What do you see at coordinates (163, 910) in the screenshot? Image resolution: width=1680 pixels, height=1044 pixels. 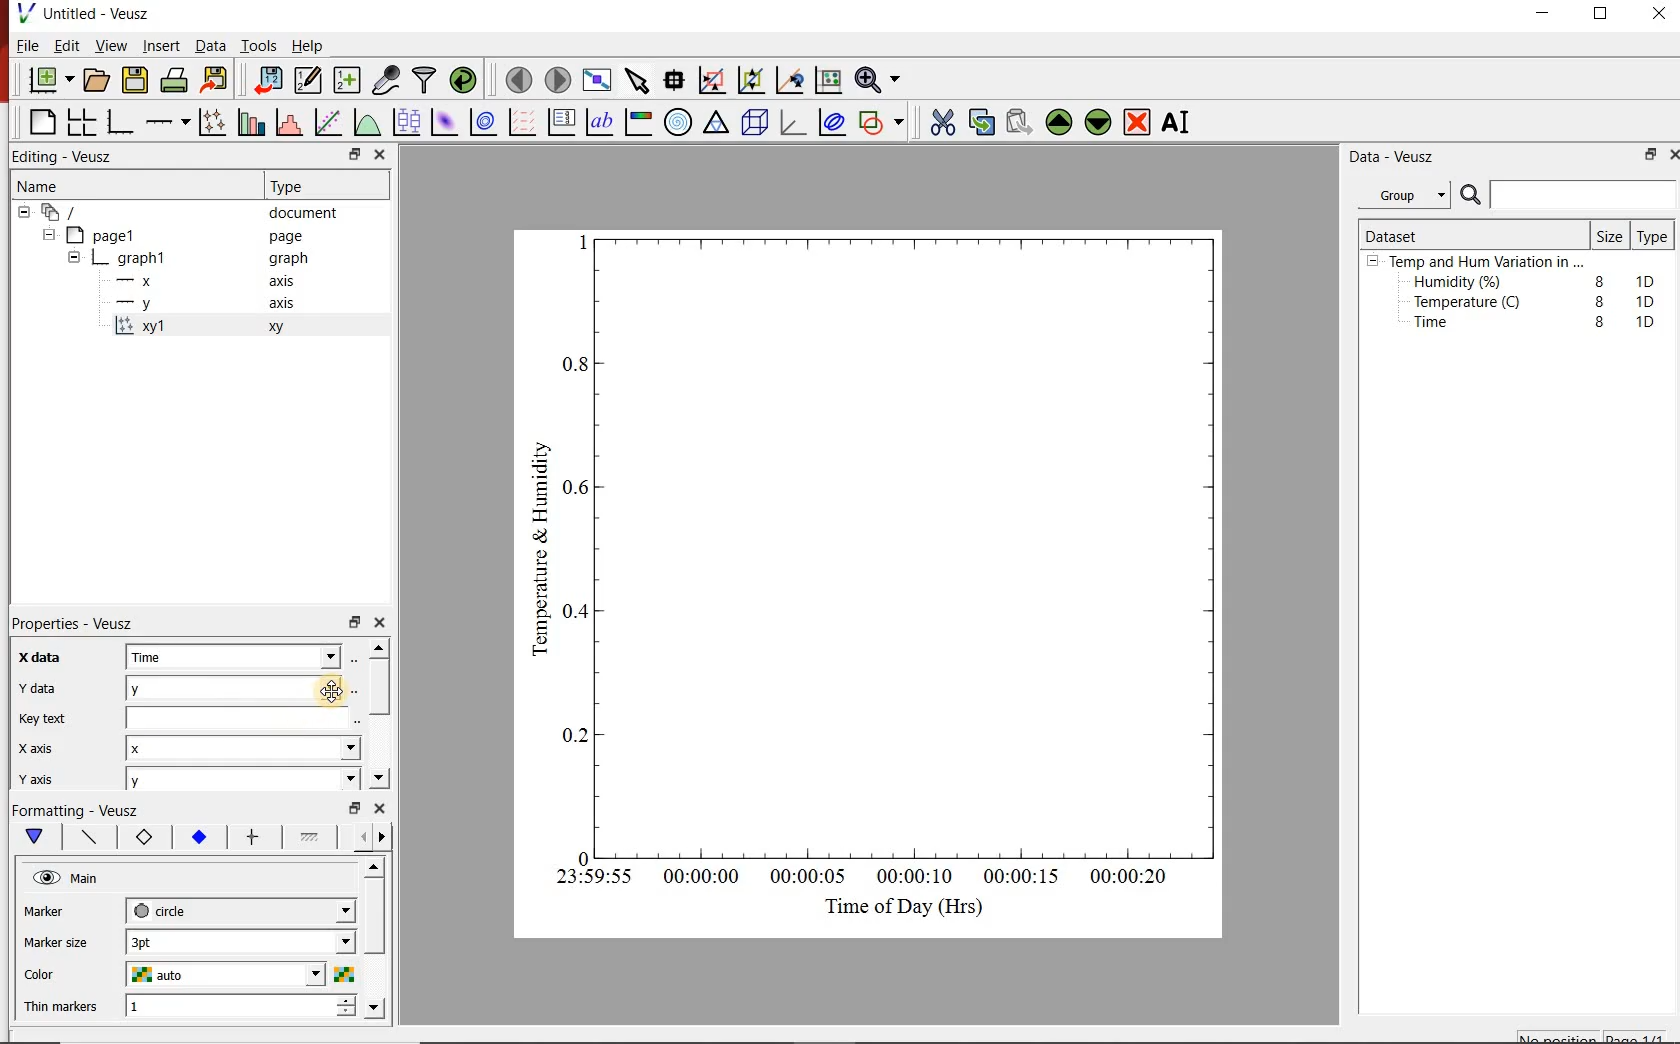 I see `circle` at bounding box center [163, 910].